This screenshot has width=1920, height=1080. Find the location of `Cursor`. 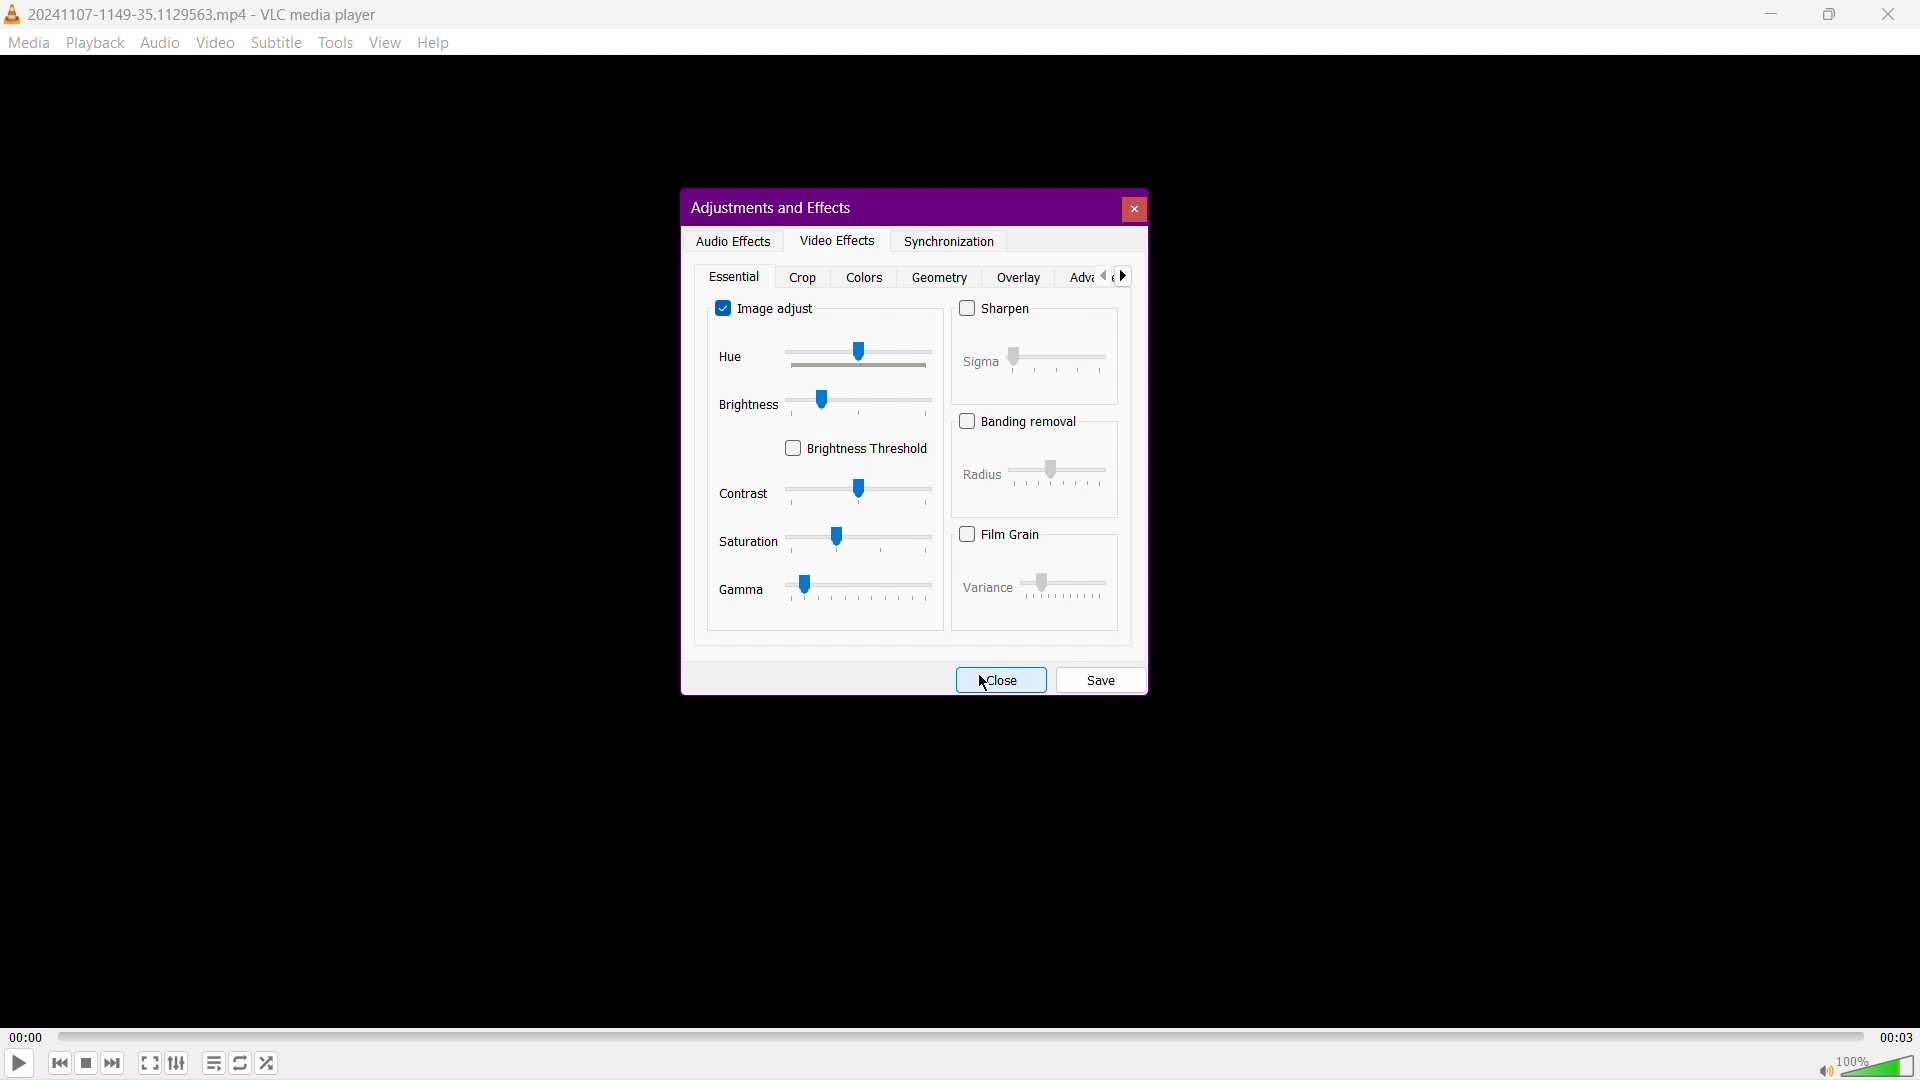

Cursor is located at coordinates (986, 682).